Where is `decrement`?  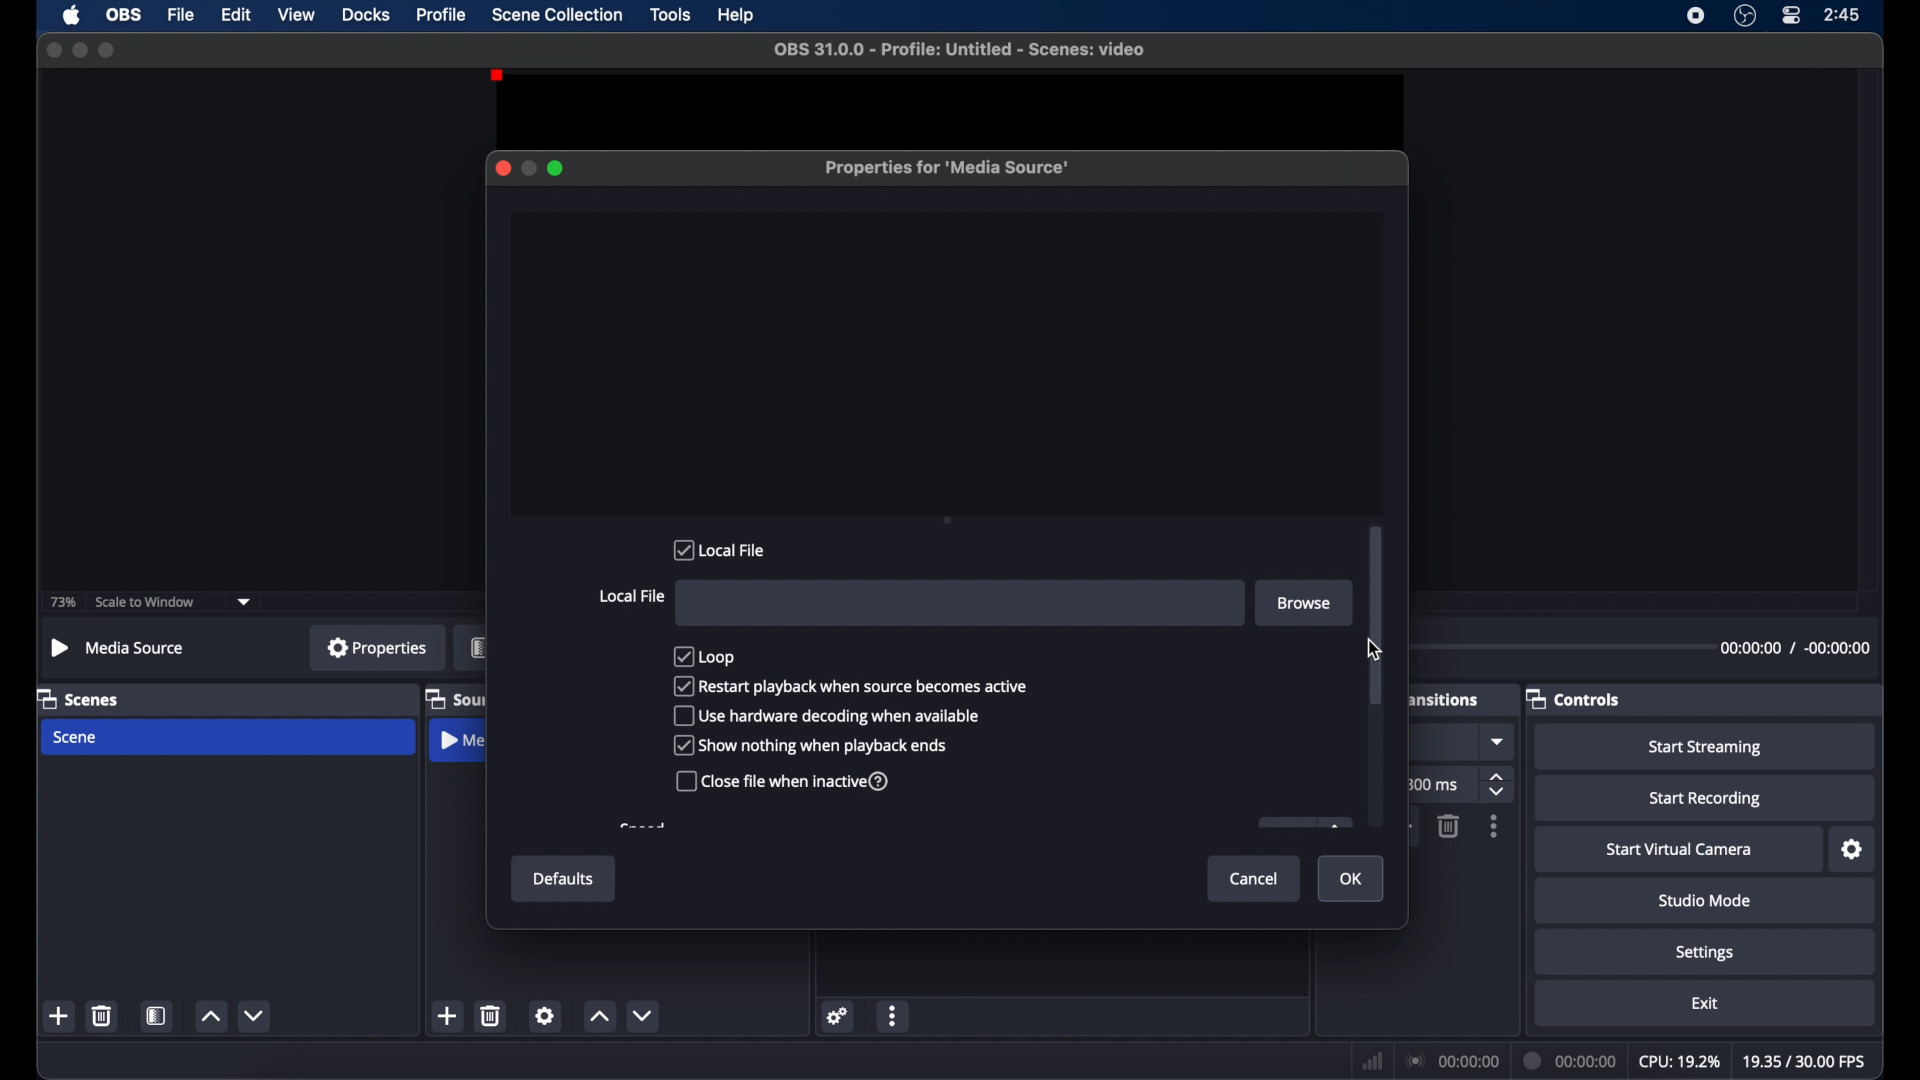 decrement is located at coordinates (256, 1015).